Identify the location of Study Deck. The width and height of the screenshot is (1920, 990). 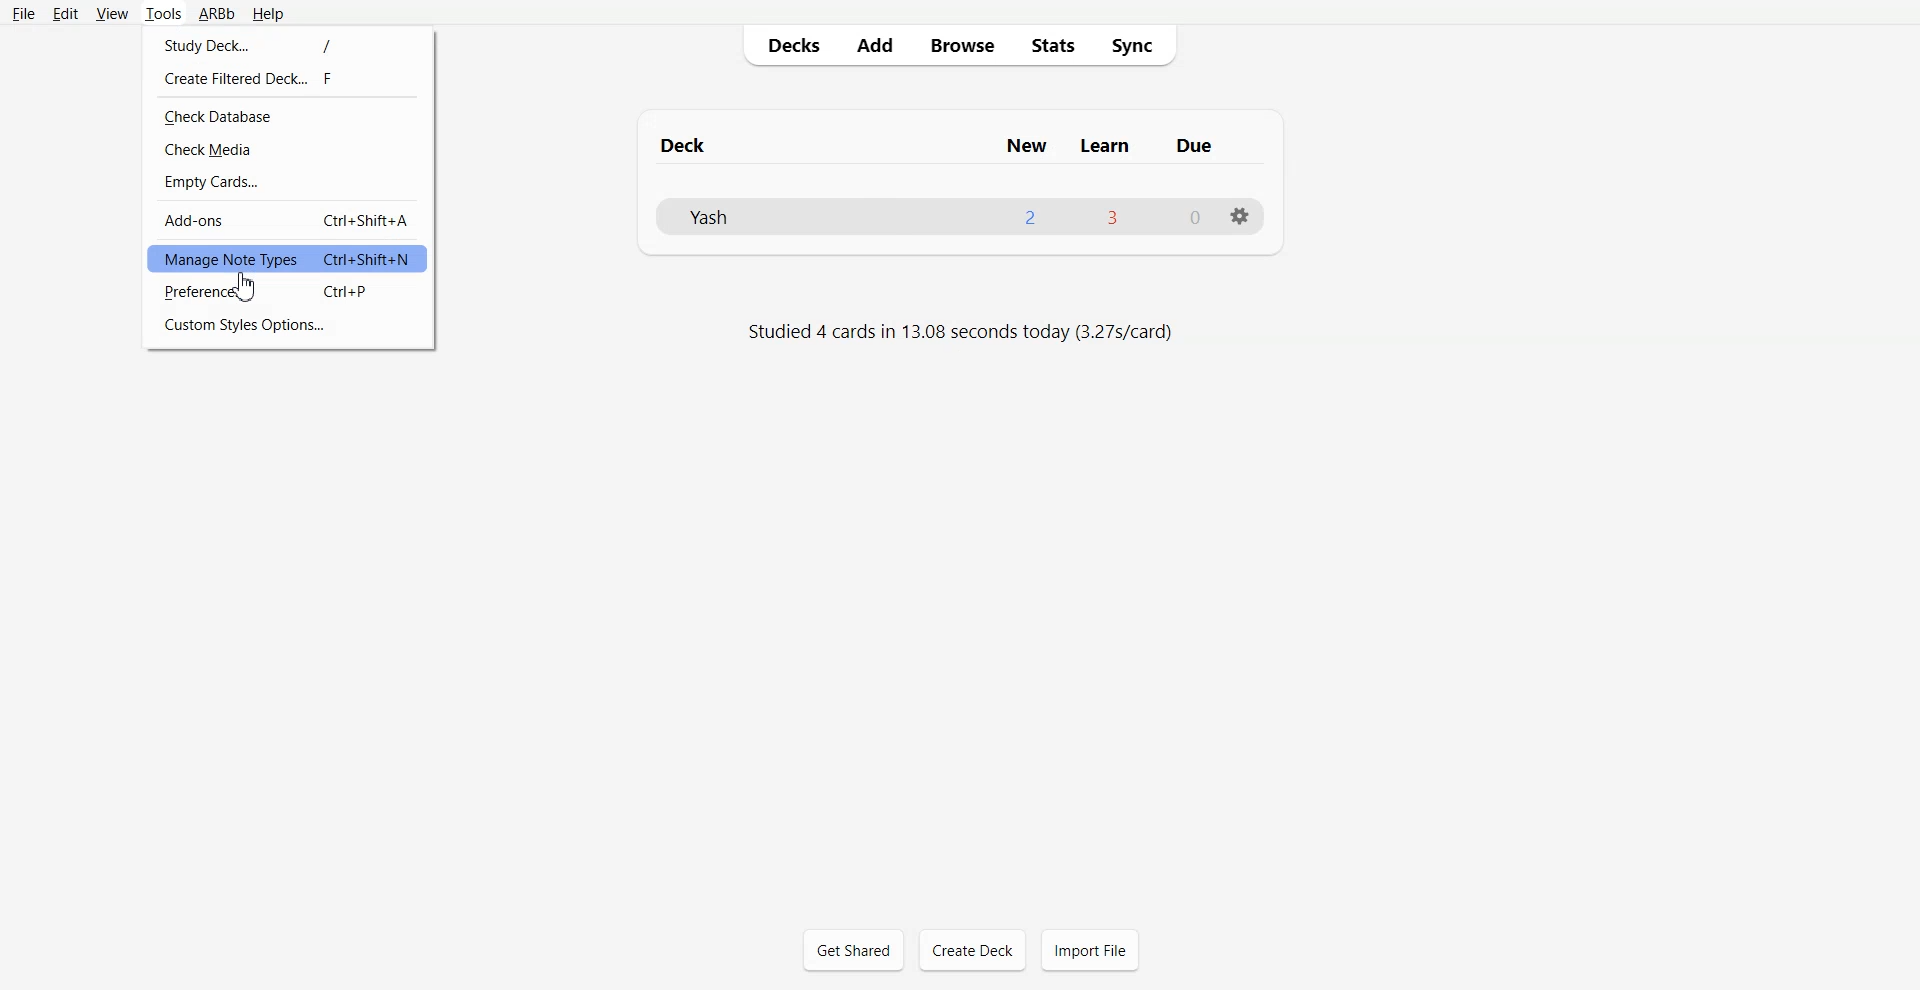
(288, 44).